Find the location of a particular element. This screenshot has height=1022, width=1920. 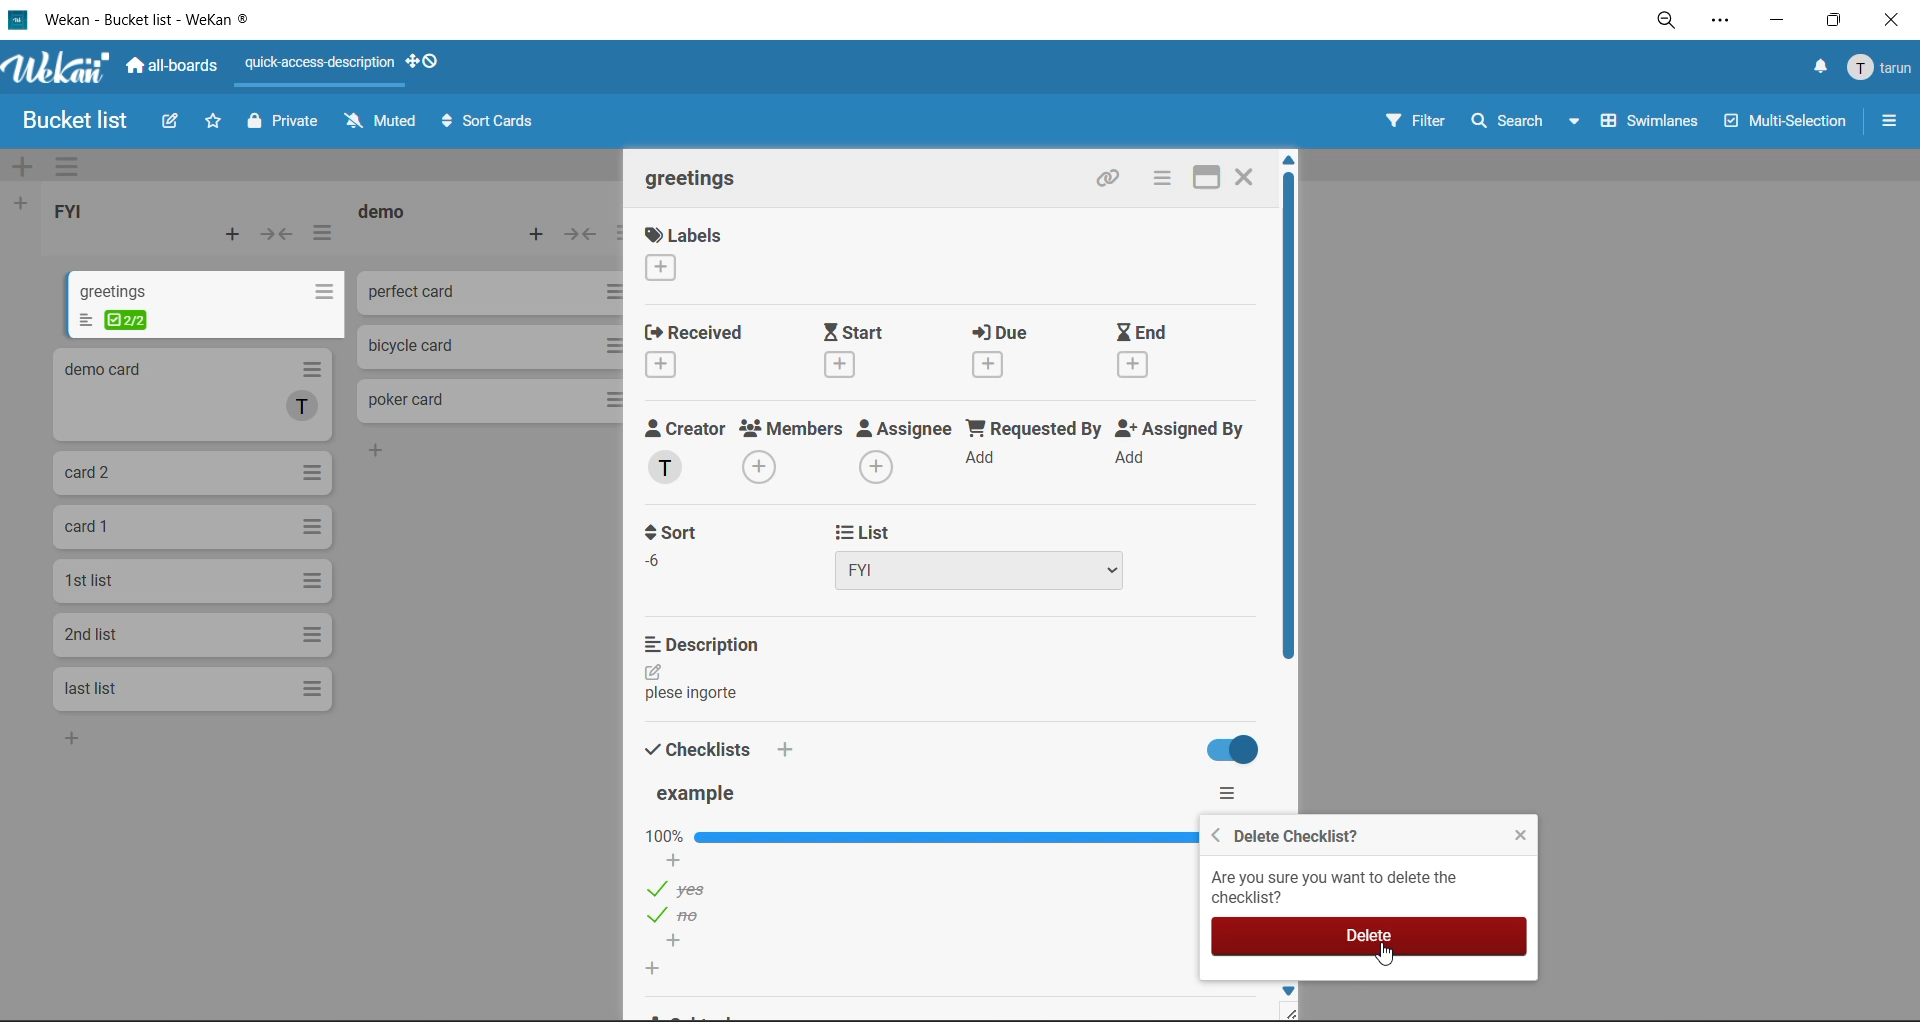

checklist title is located at coordinates (693, 795).